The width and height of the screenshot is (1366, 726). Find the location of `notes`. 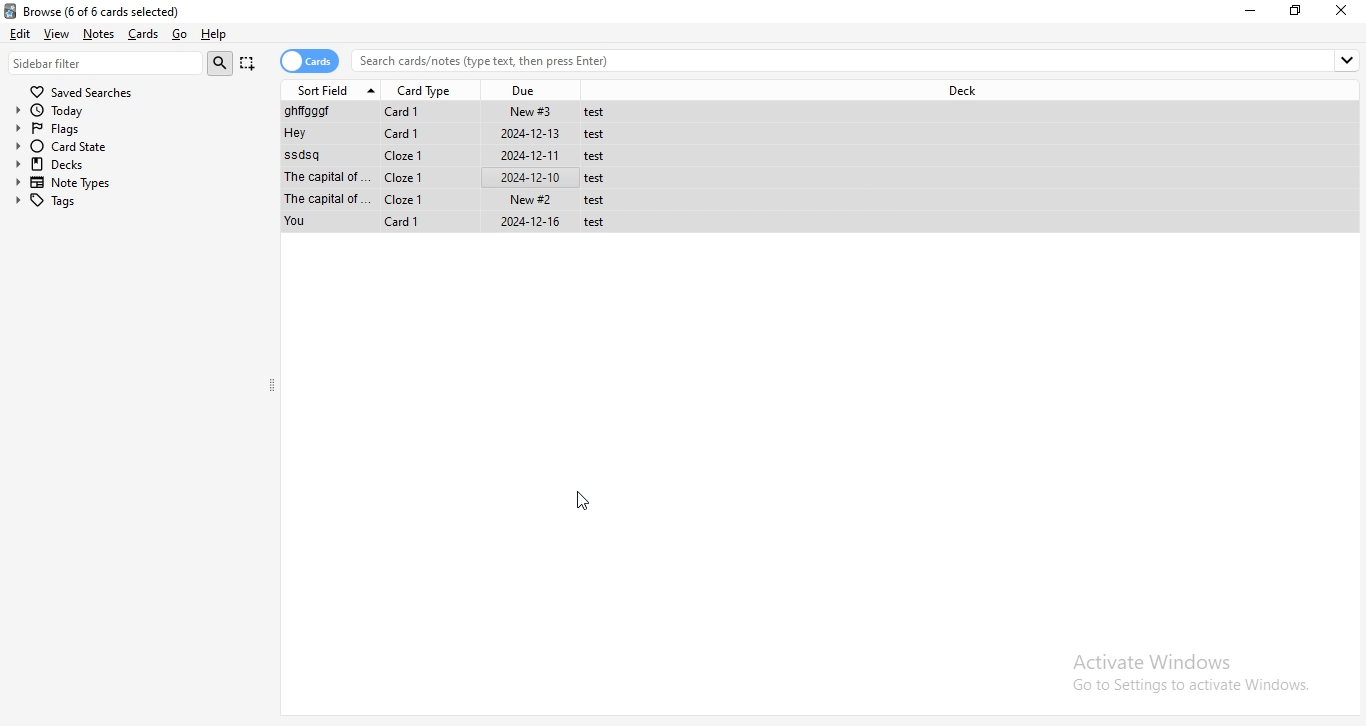

notes is located at coordinates (102, 33).